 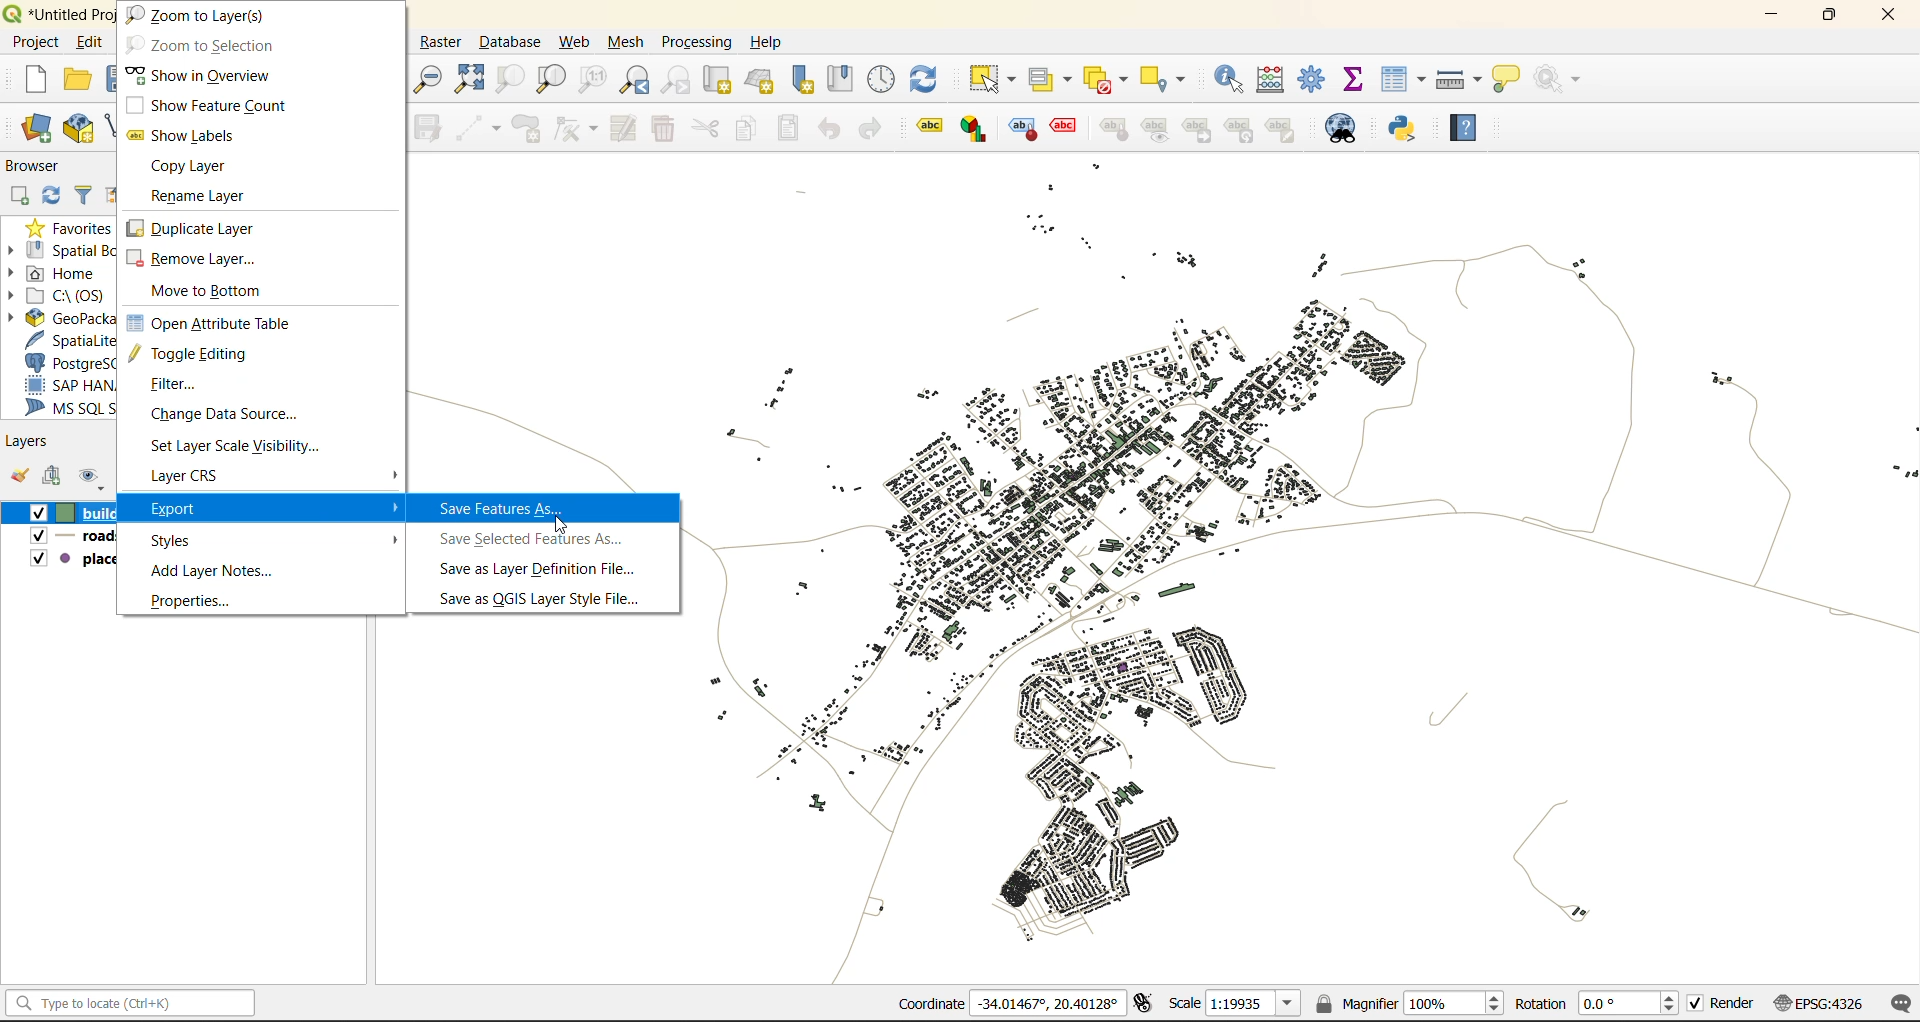 What do you see at coordinates (661, 131) in the screenshot?
I see `delete` at bounding box center [661, 131].